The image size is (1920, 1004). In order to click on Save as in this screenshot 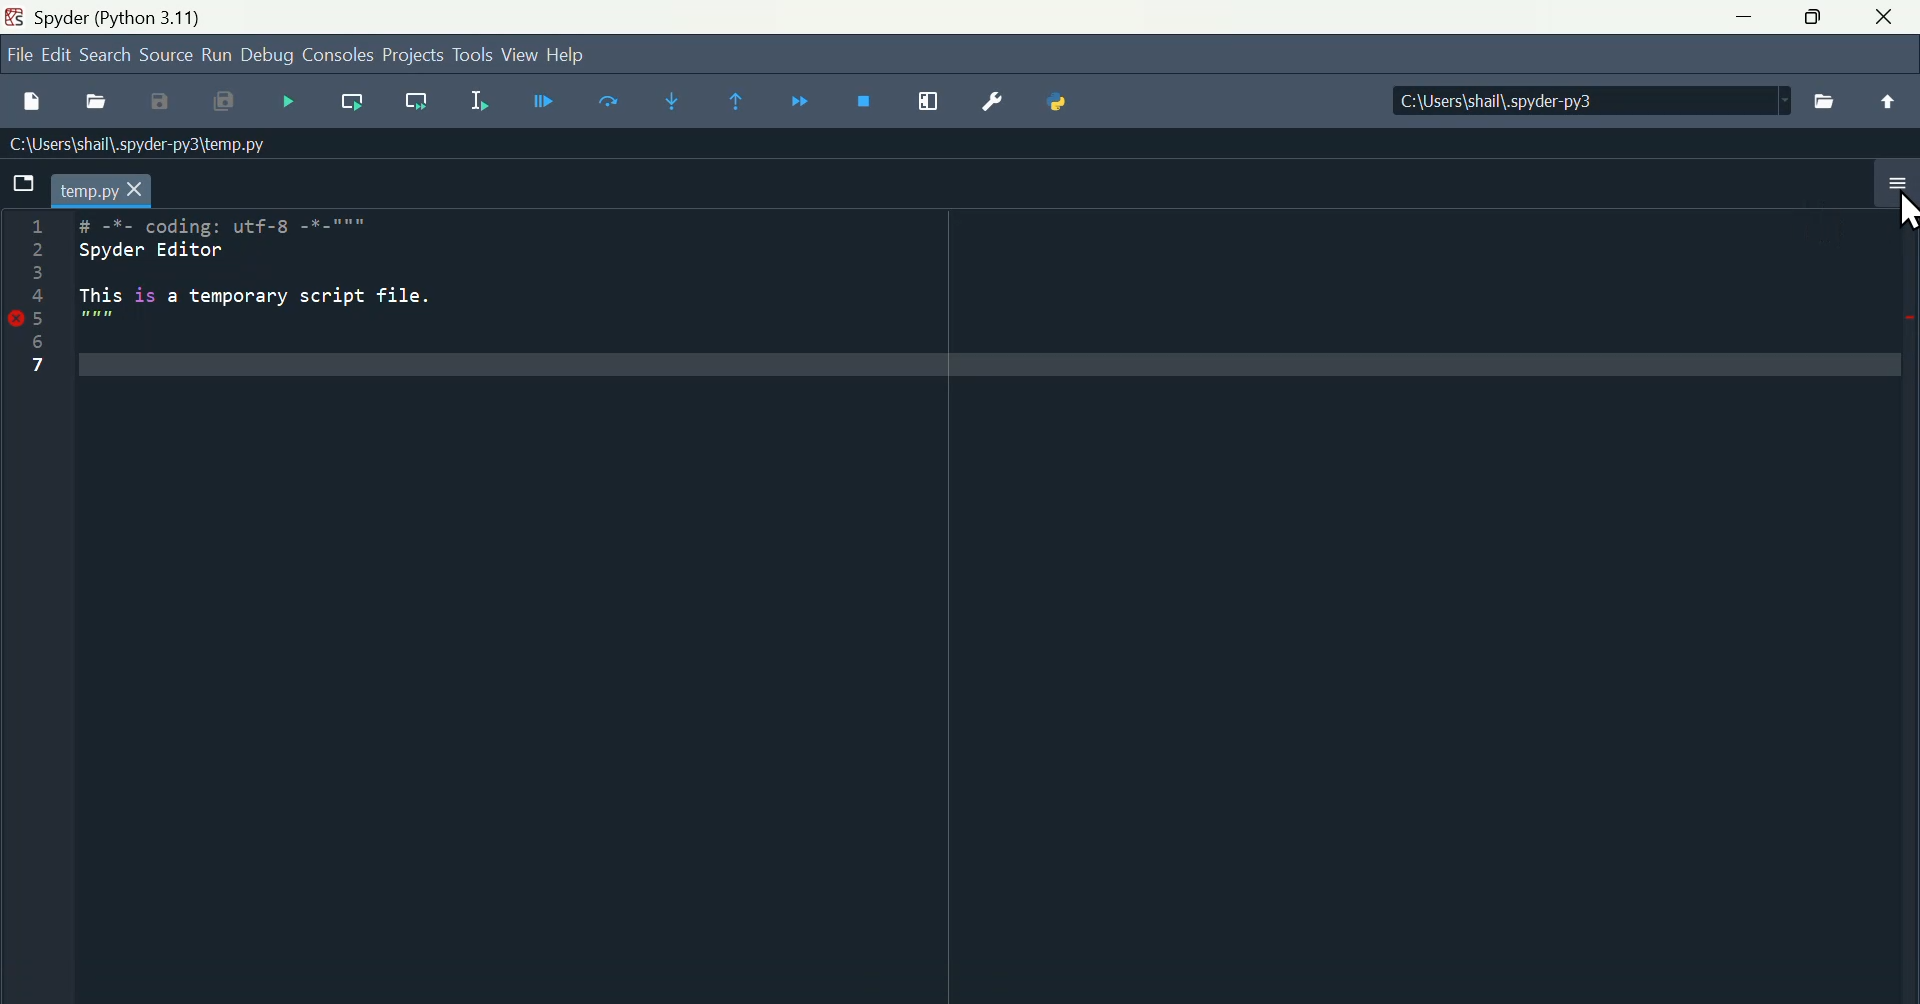, I will do `click(169, 104)`.